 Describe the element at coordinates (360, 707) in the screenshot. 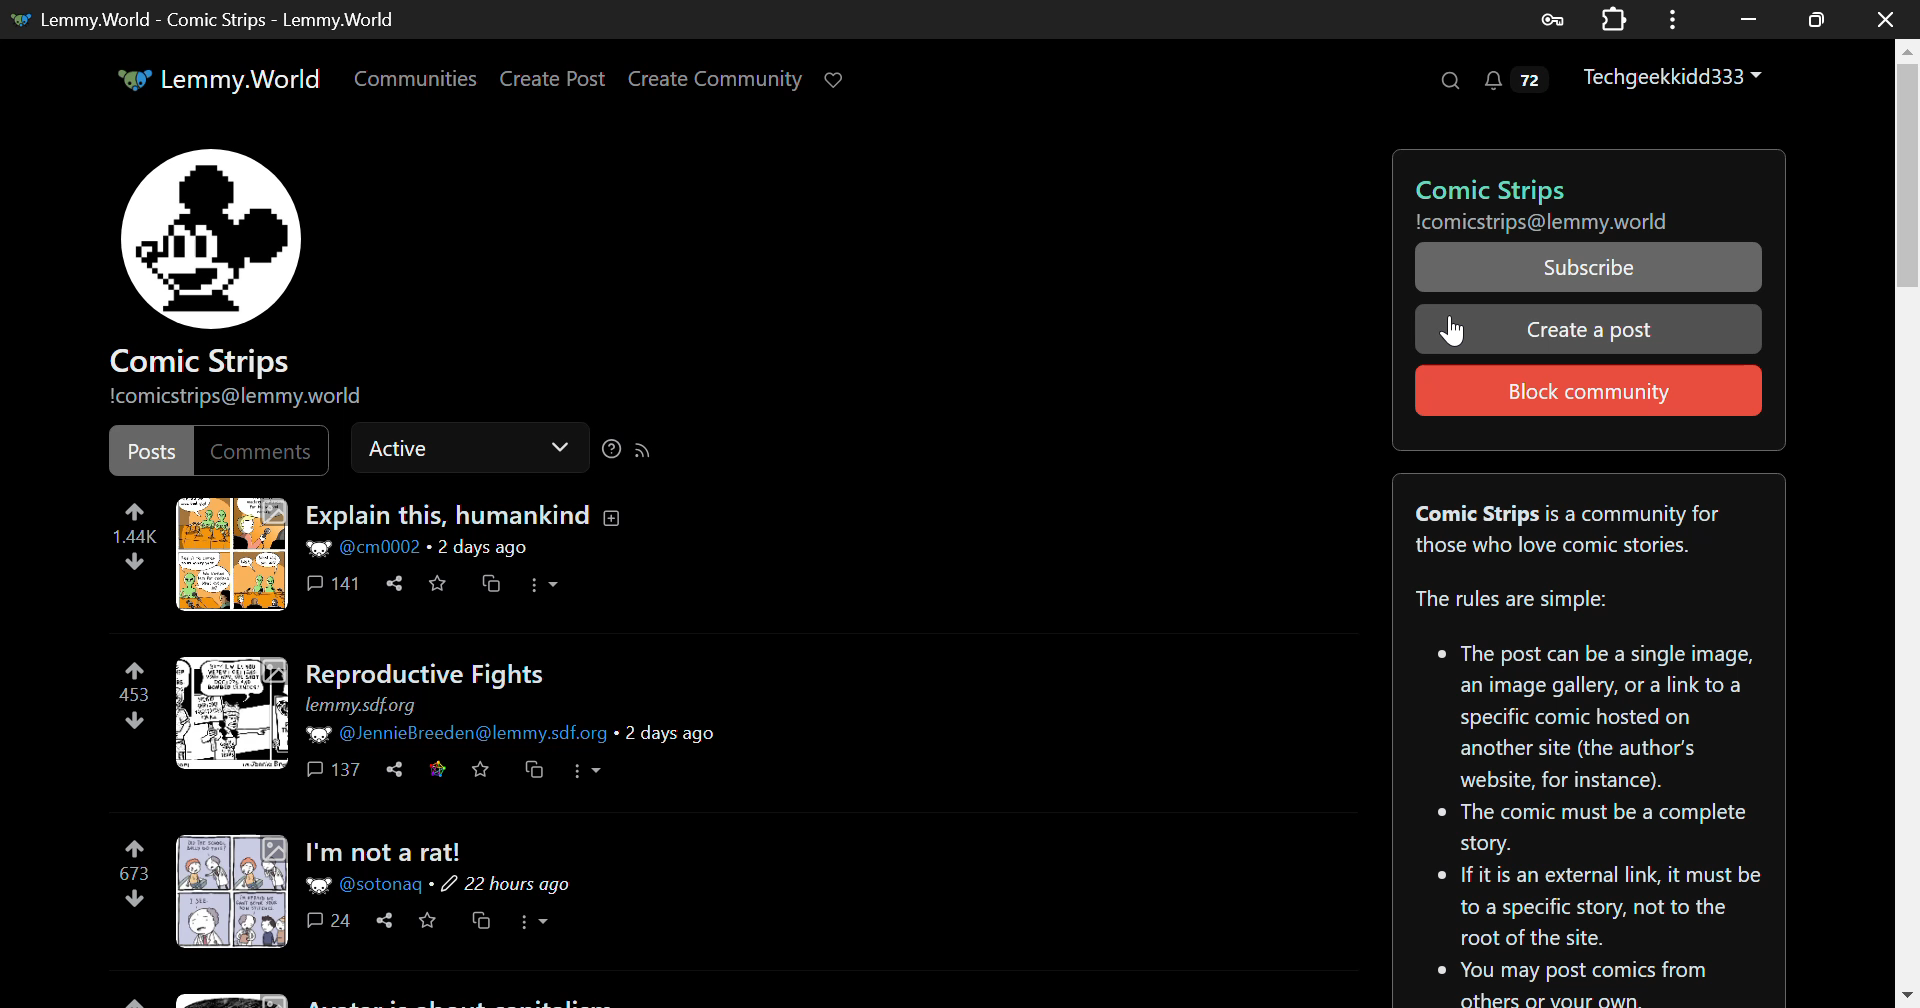

I see `lemmy.sdf.org` at that location.